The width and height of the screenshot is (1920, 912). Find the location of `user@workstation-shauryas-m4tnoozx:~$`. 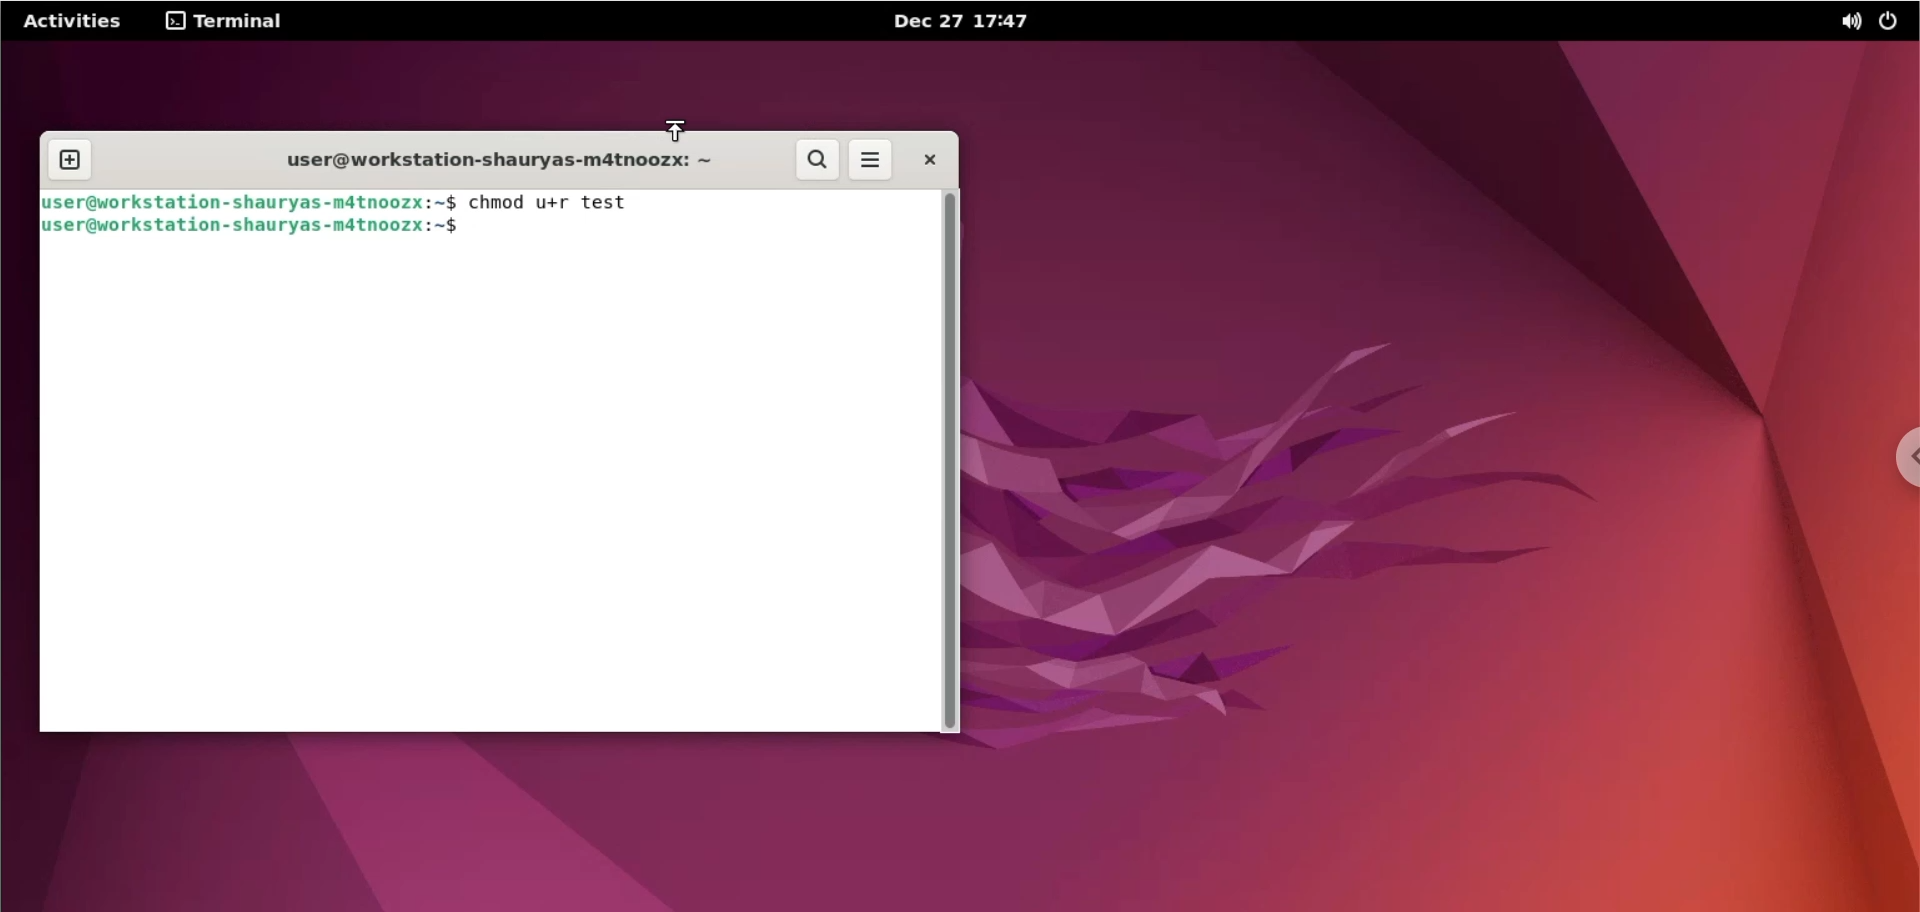

user@workstation-shauryas-m4tnoozx:~$ is located at coordinates (251, 226).